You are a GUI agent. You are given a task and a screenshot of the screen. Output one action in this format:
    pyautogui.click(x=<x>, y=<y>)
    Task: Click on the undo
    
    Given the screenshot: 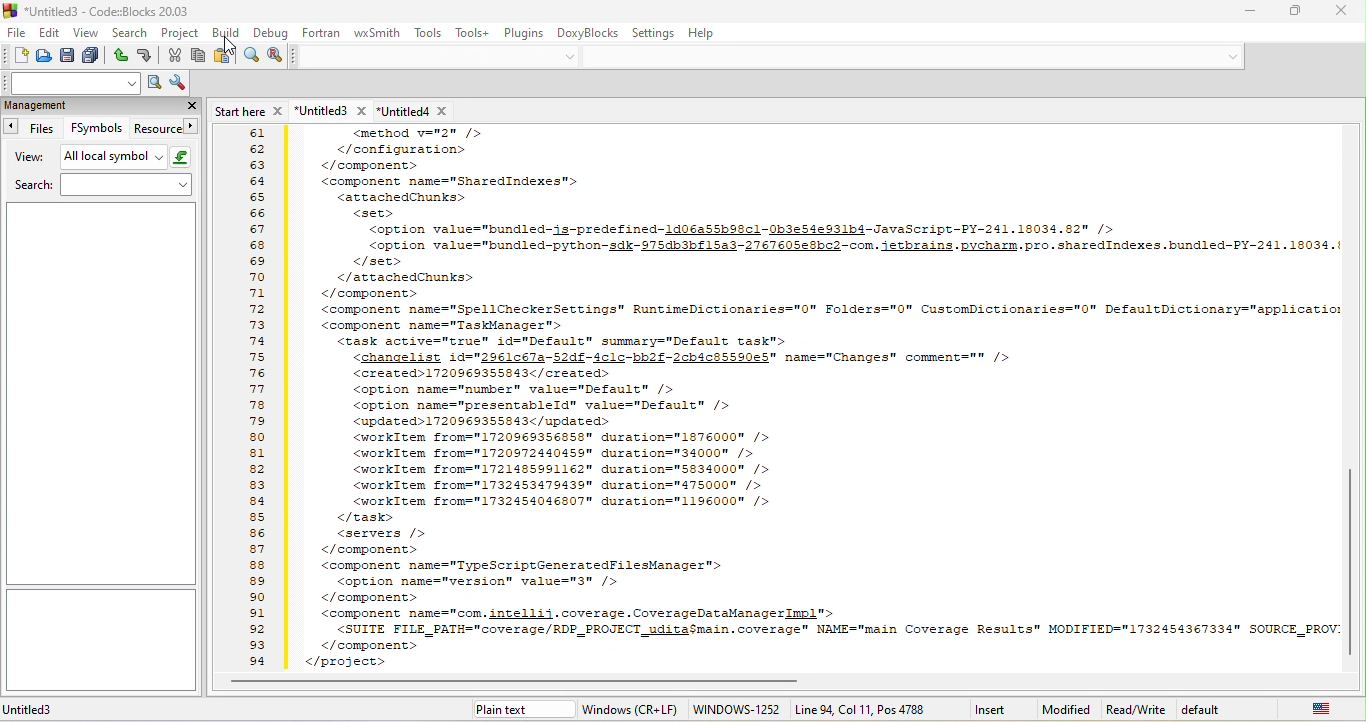 What is the action you would take?
    pyautogui.click(x=122, y=55)
    